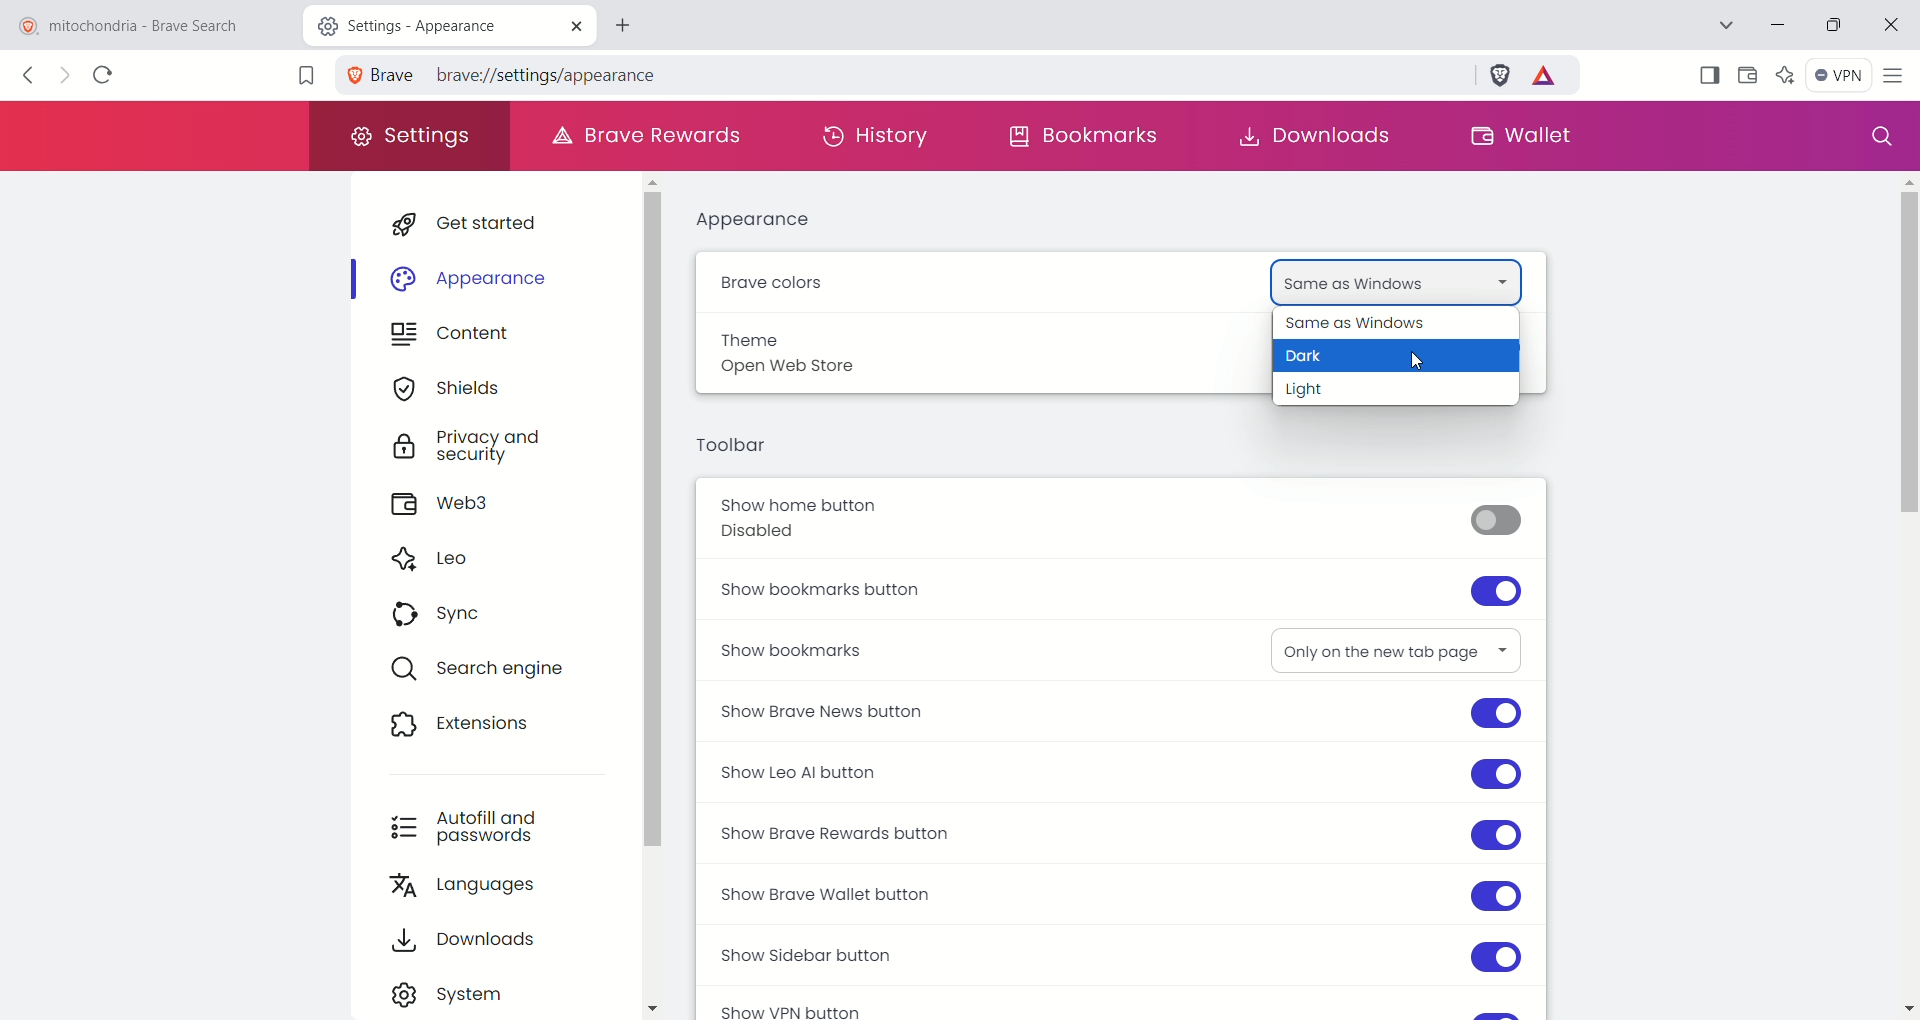  What do you see at coordinates (442, 557) in the screenshot?
I see `leo` at bounding box center [442, 557].